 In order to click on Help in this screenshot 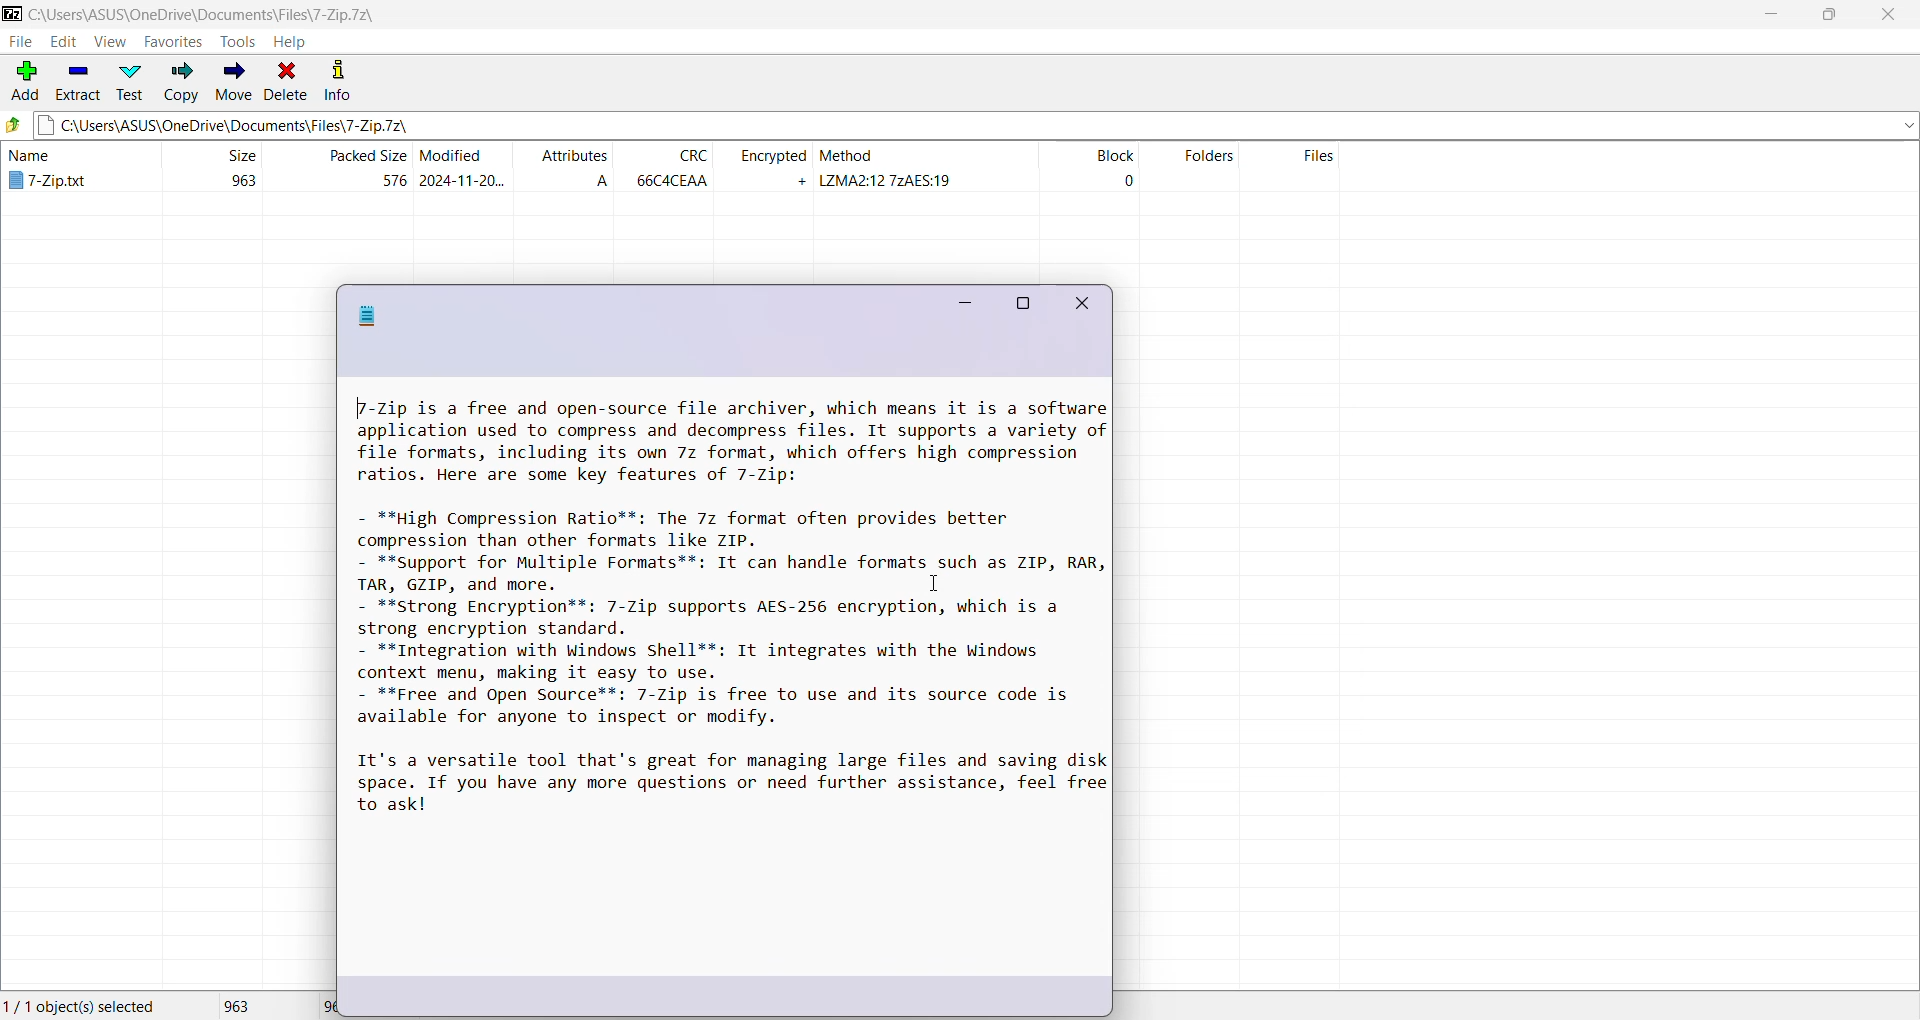, I will do `click(290, 41)`.